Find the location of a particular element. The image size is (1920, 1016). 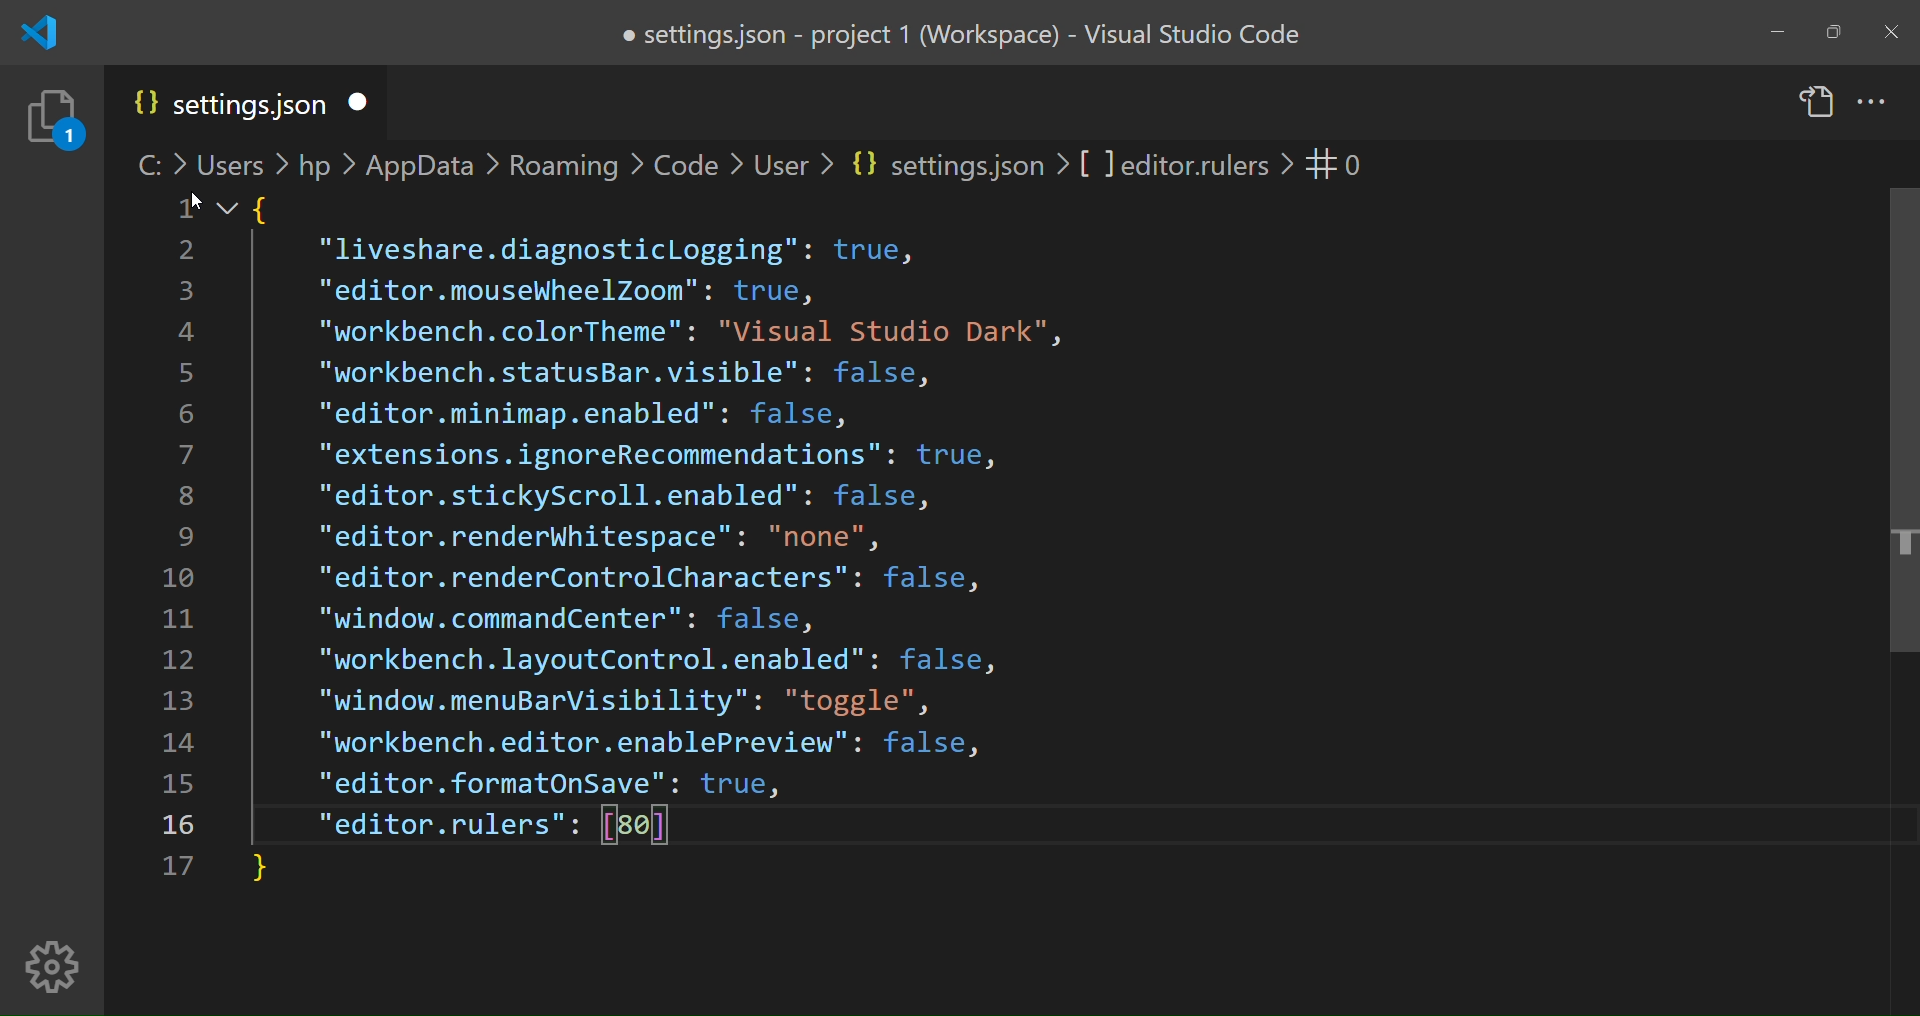

cursor is located at coordinates (192, 199).